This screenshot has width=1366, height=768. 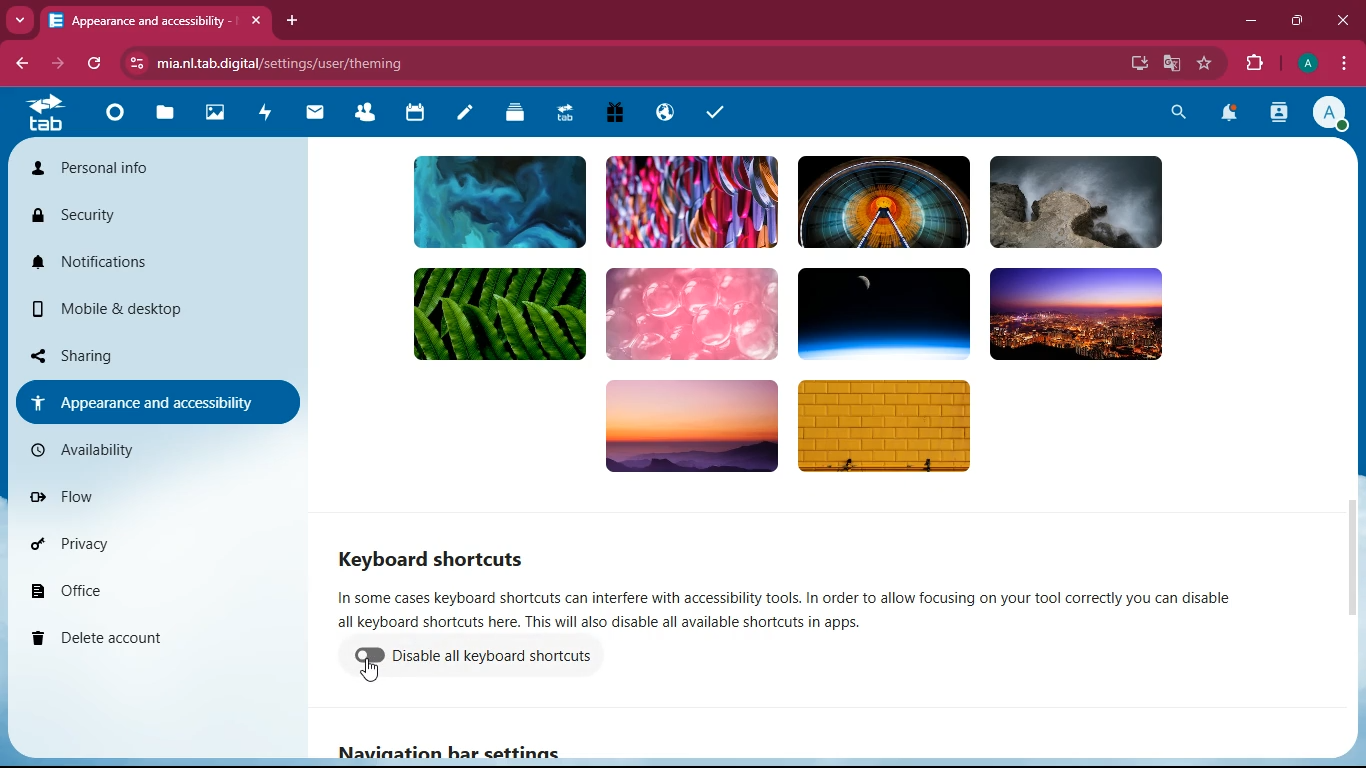 What do you see at coordinates (1344, 21) in the screenshot?
I see `close` at bounding box center [1344, 21].